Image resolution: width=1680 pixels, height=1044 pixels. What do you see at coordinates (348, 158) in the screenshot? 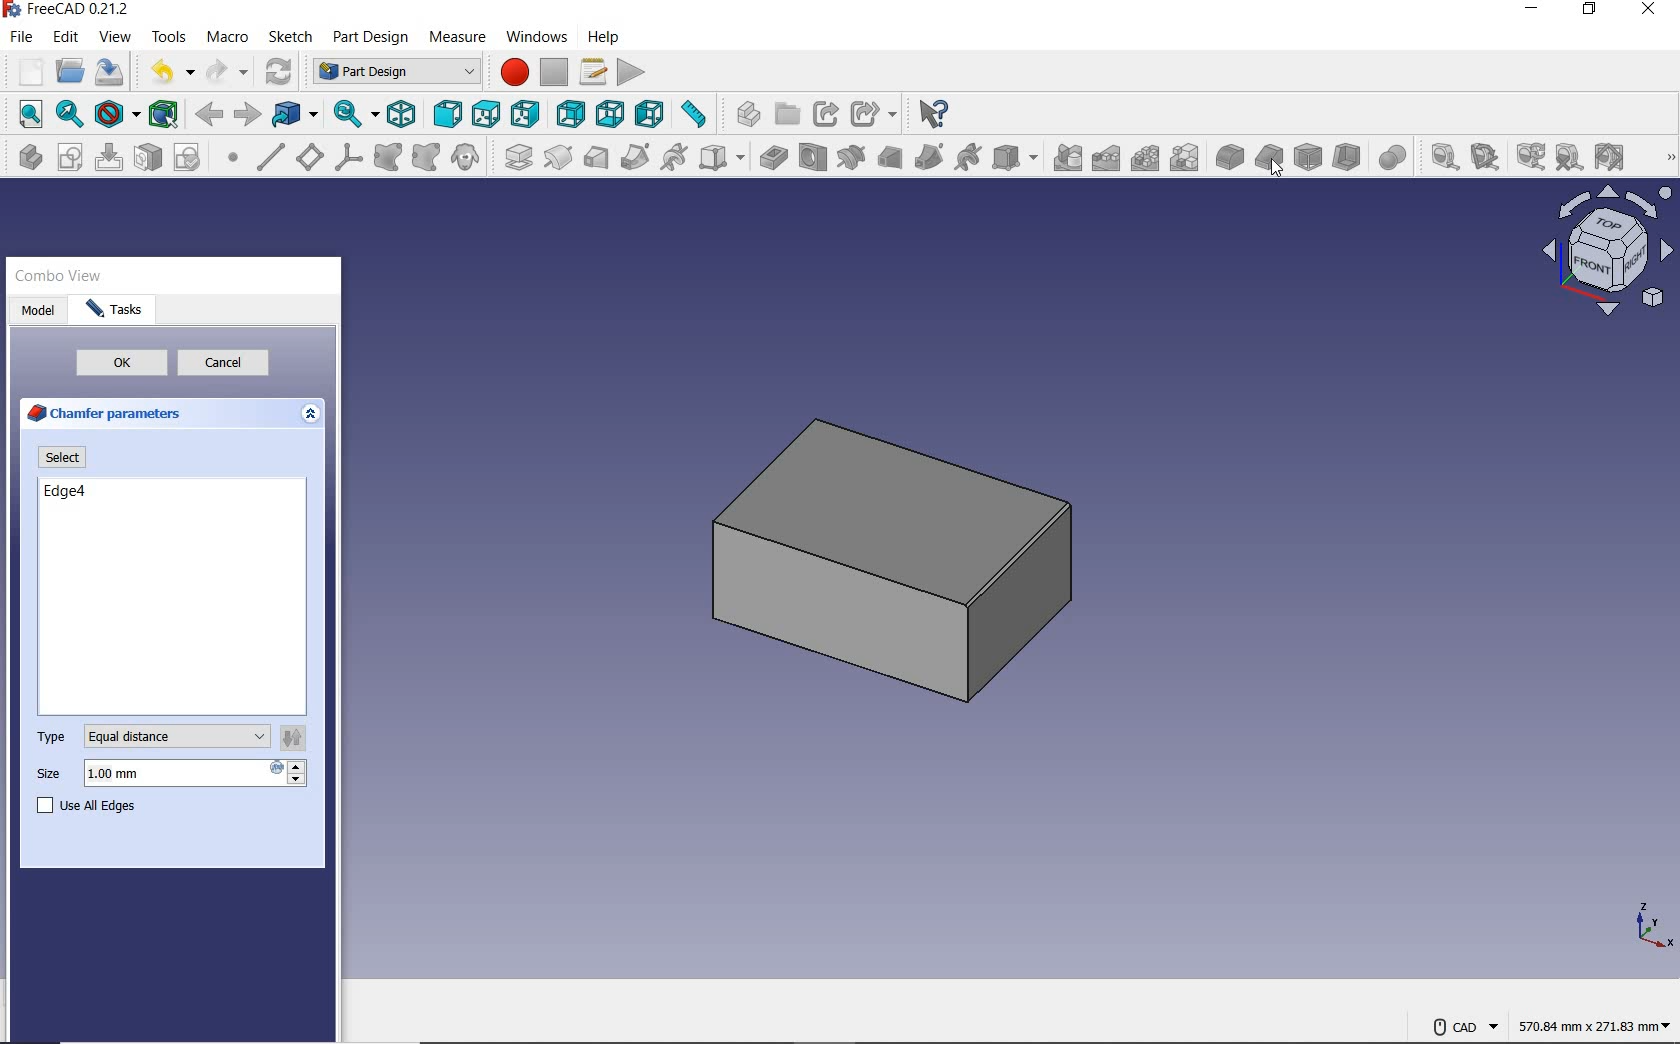
I see `create a local coordinate system` at bounding box center [348, 158].